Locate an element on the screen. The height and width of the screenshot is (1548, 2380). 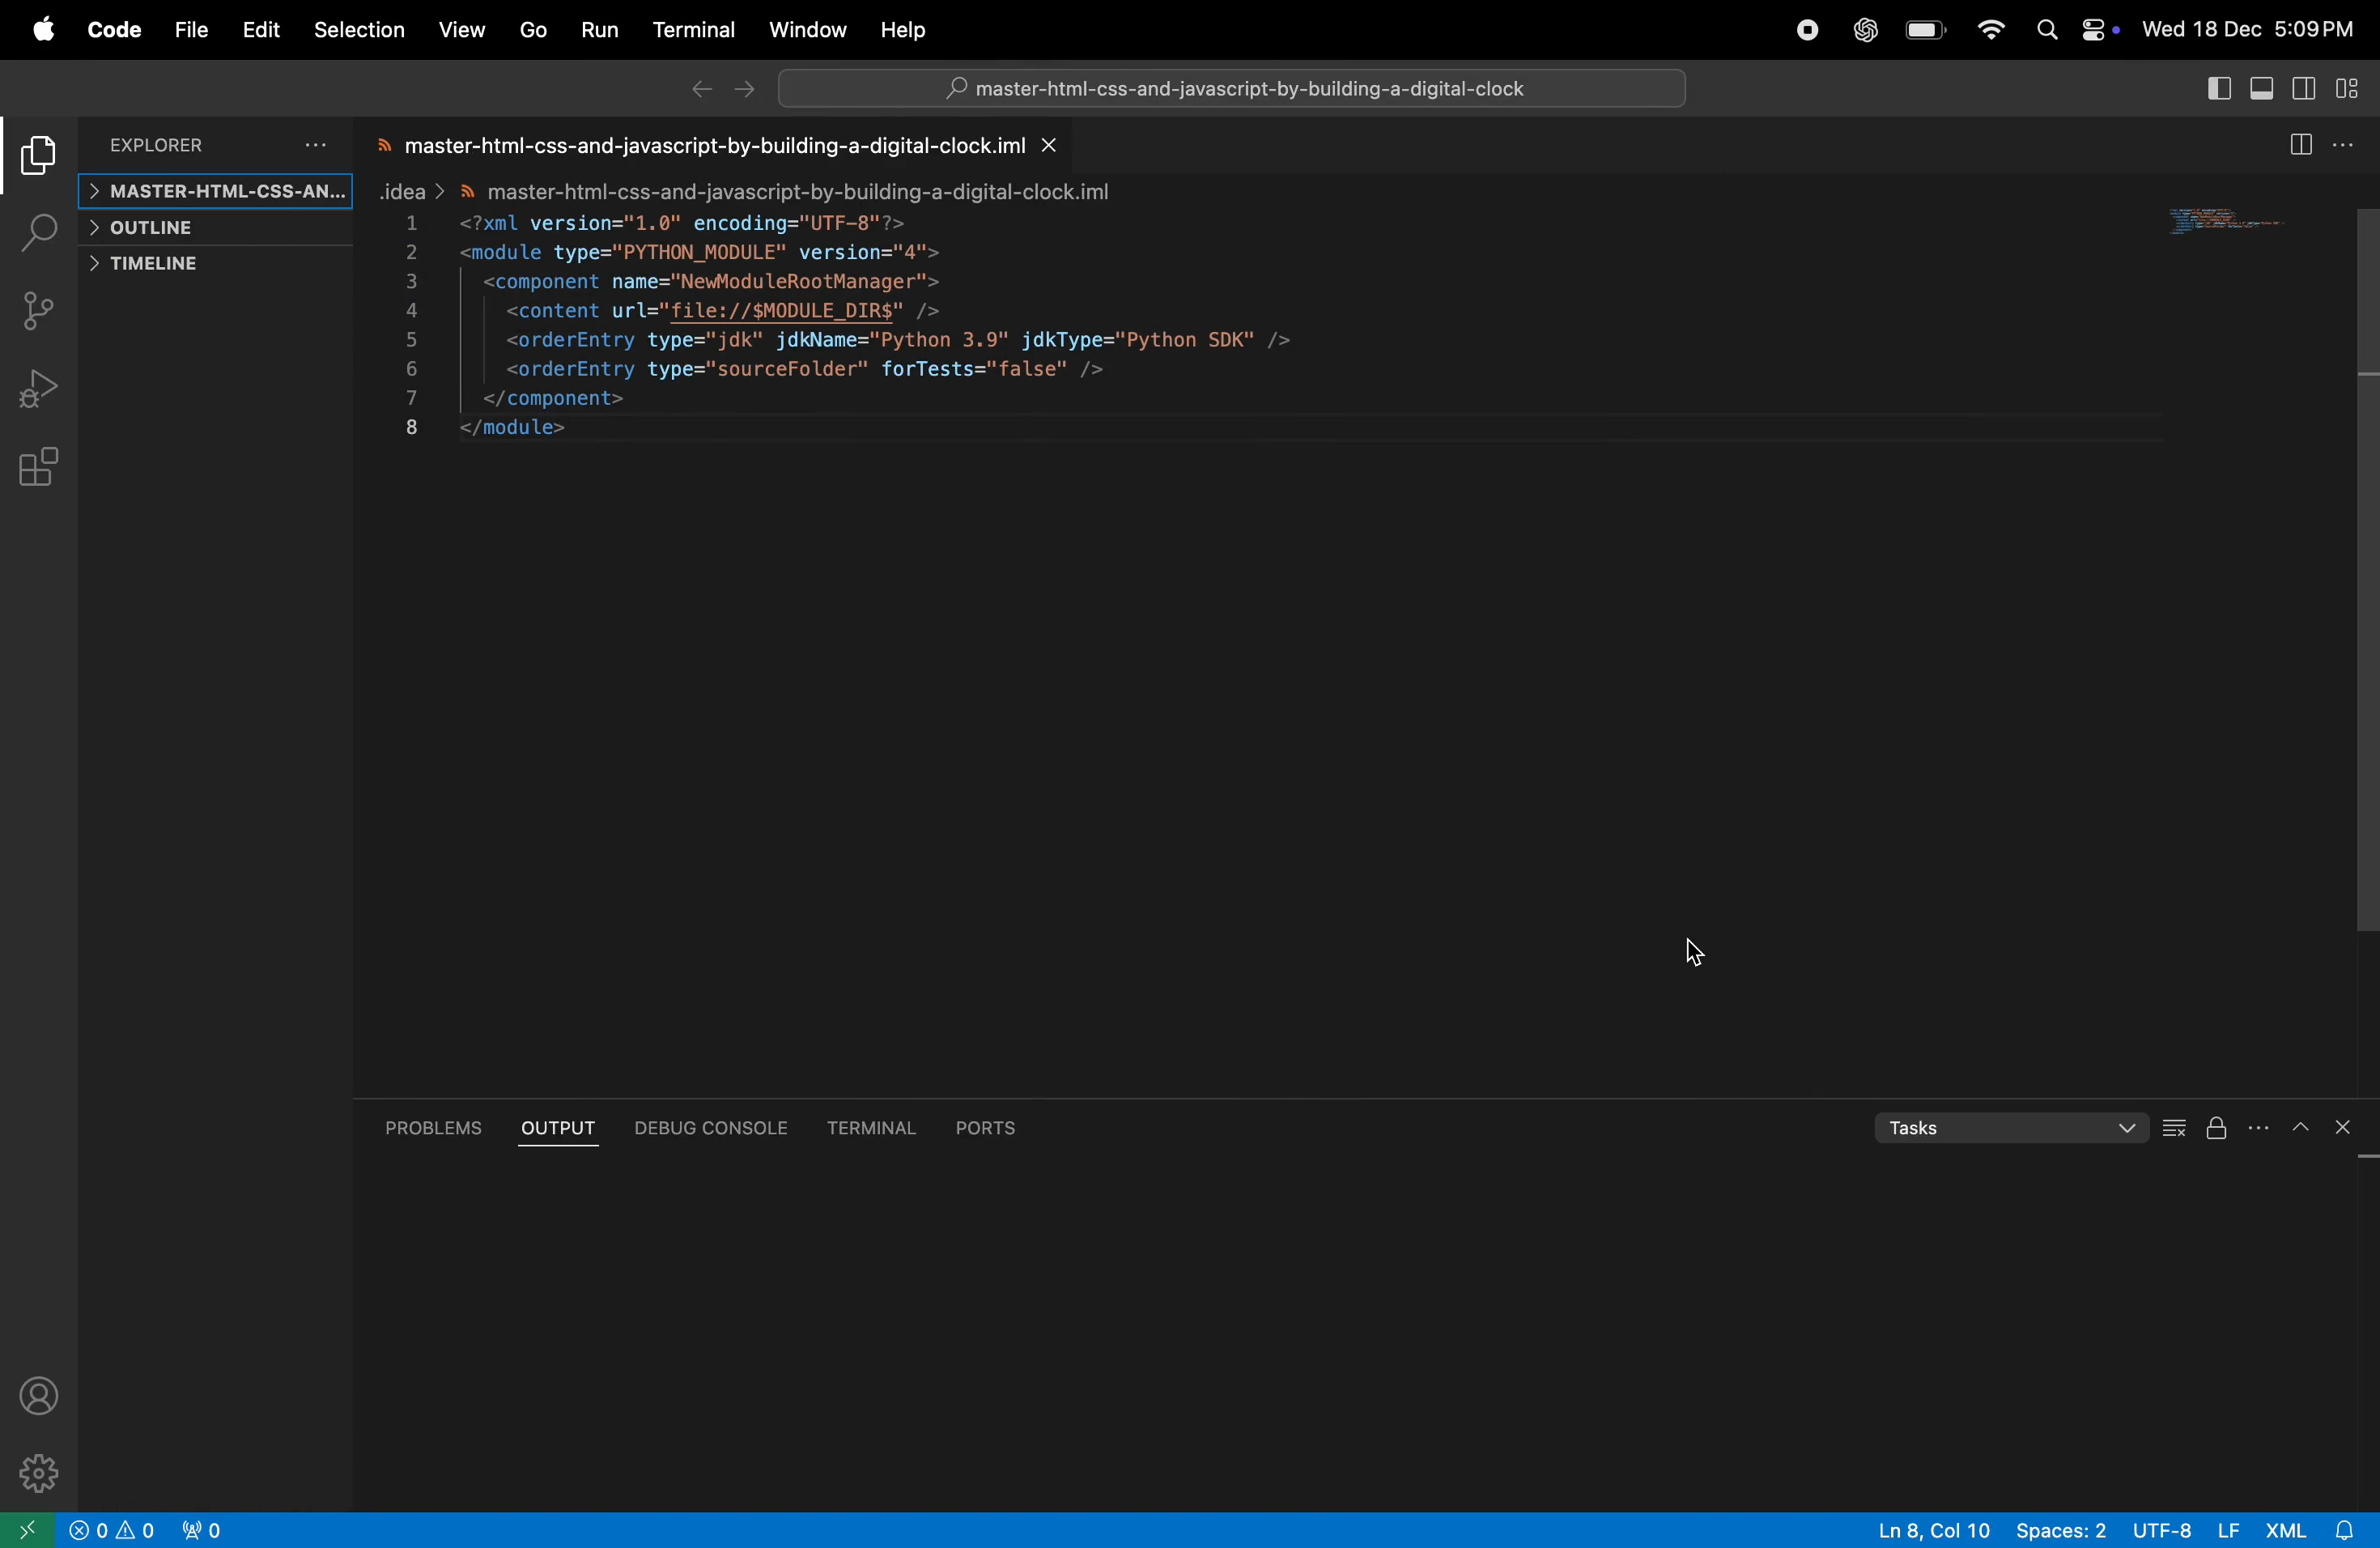
selection is located at coordinates (359, 32).